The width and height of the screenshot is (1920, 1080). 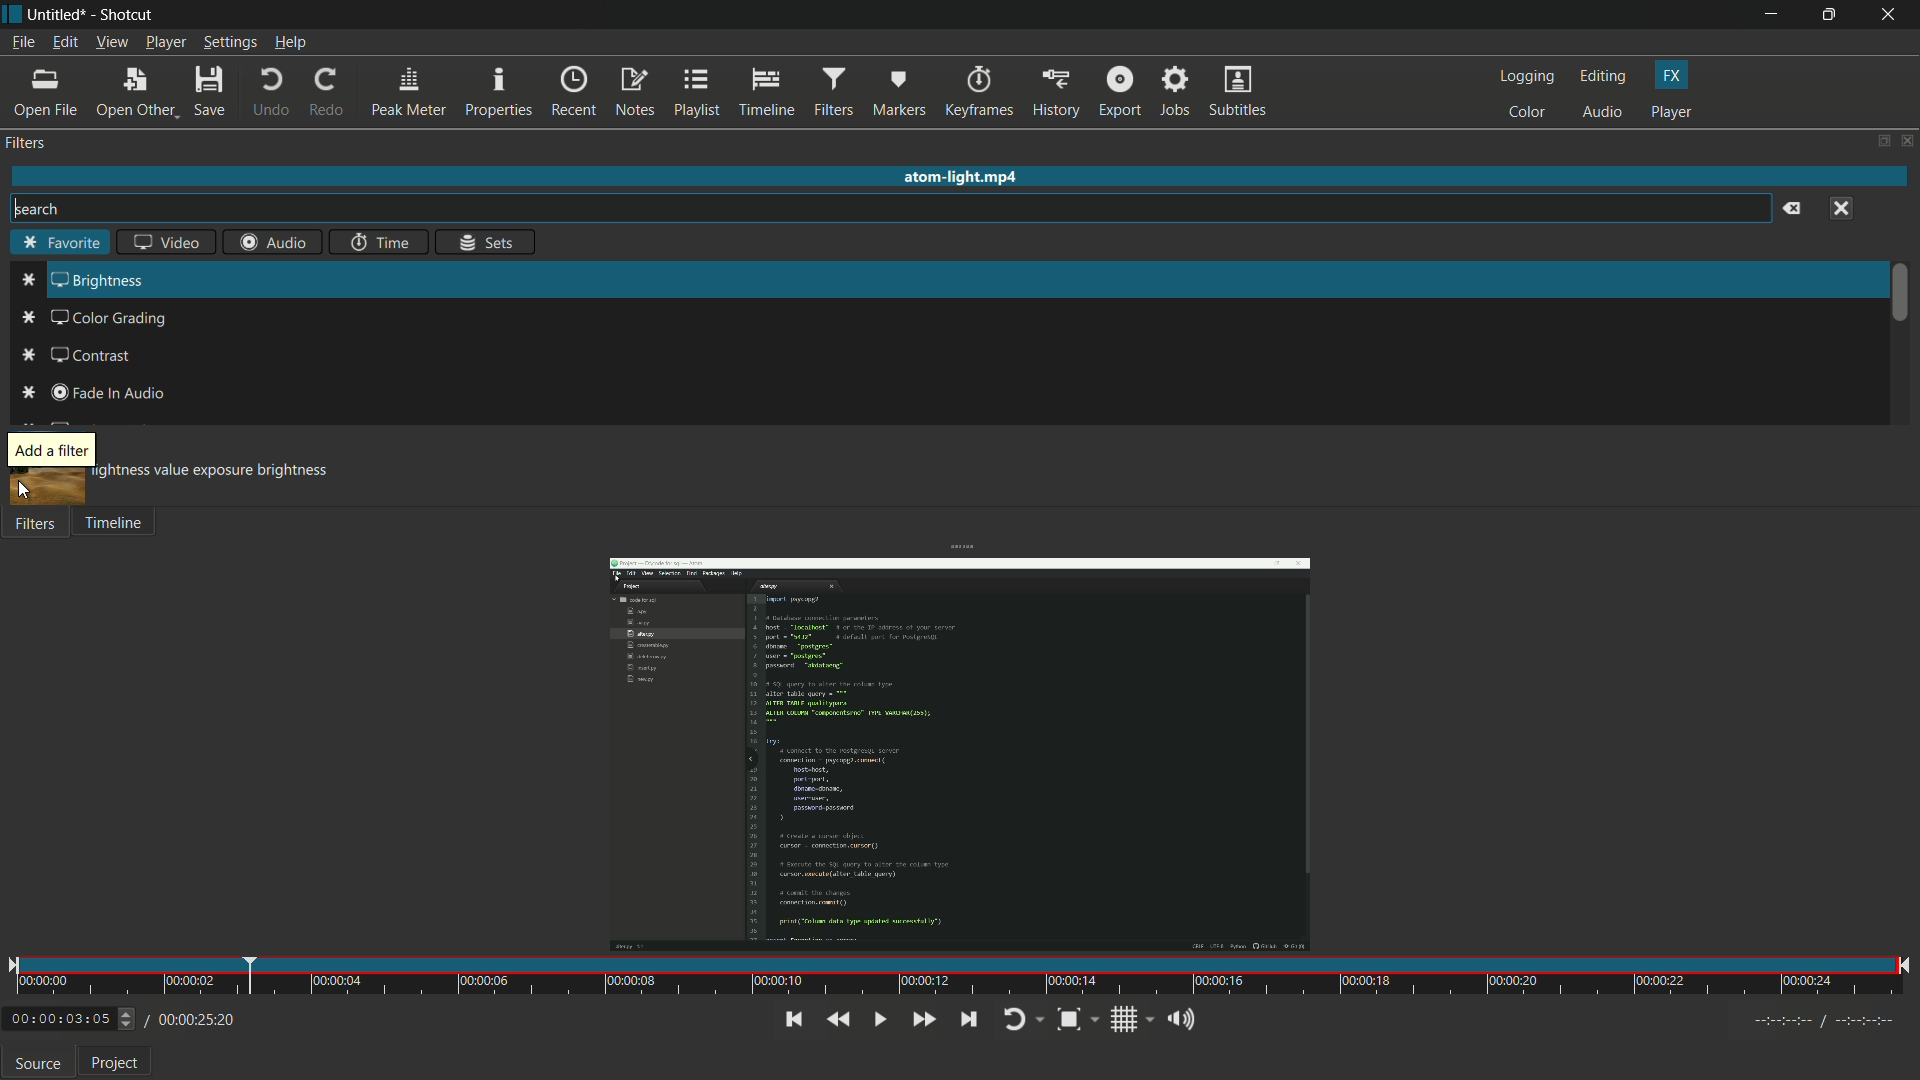 What do you see at coordinates (129, 15) in the screenshot?
I see `app name` at bounding box center [129, 15].